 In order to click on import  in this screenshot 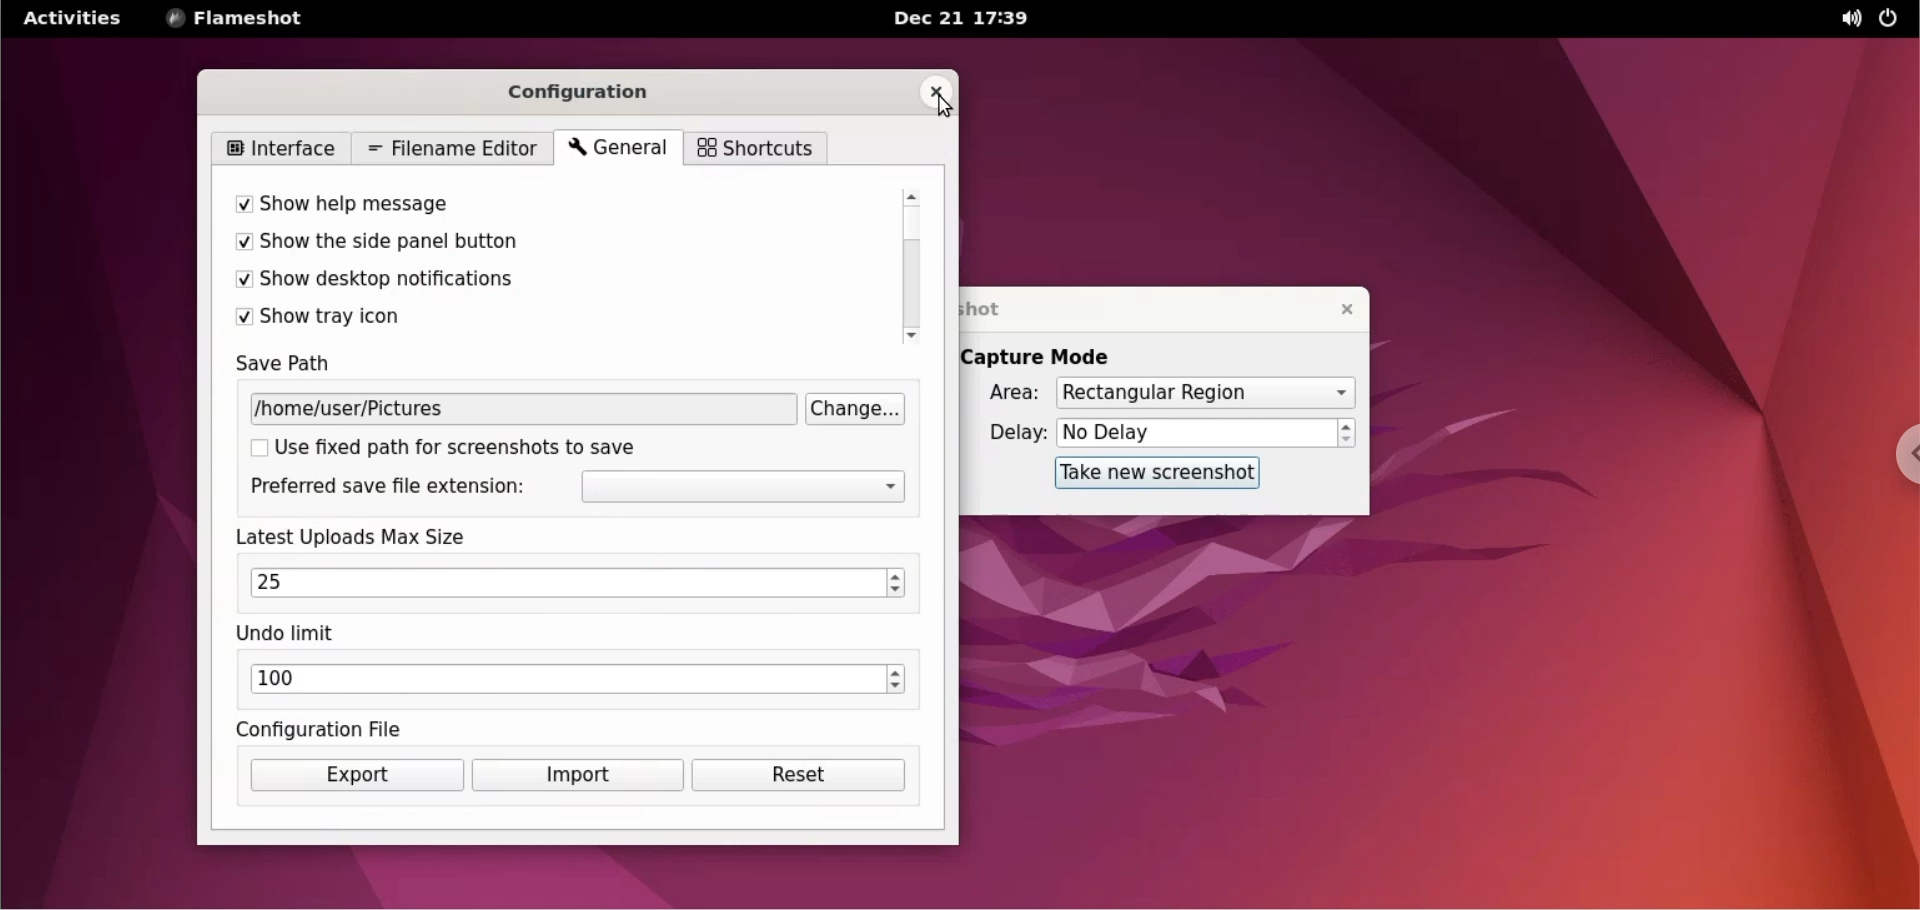, I will do `click(577, 776)`.